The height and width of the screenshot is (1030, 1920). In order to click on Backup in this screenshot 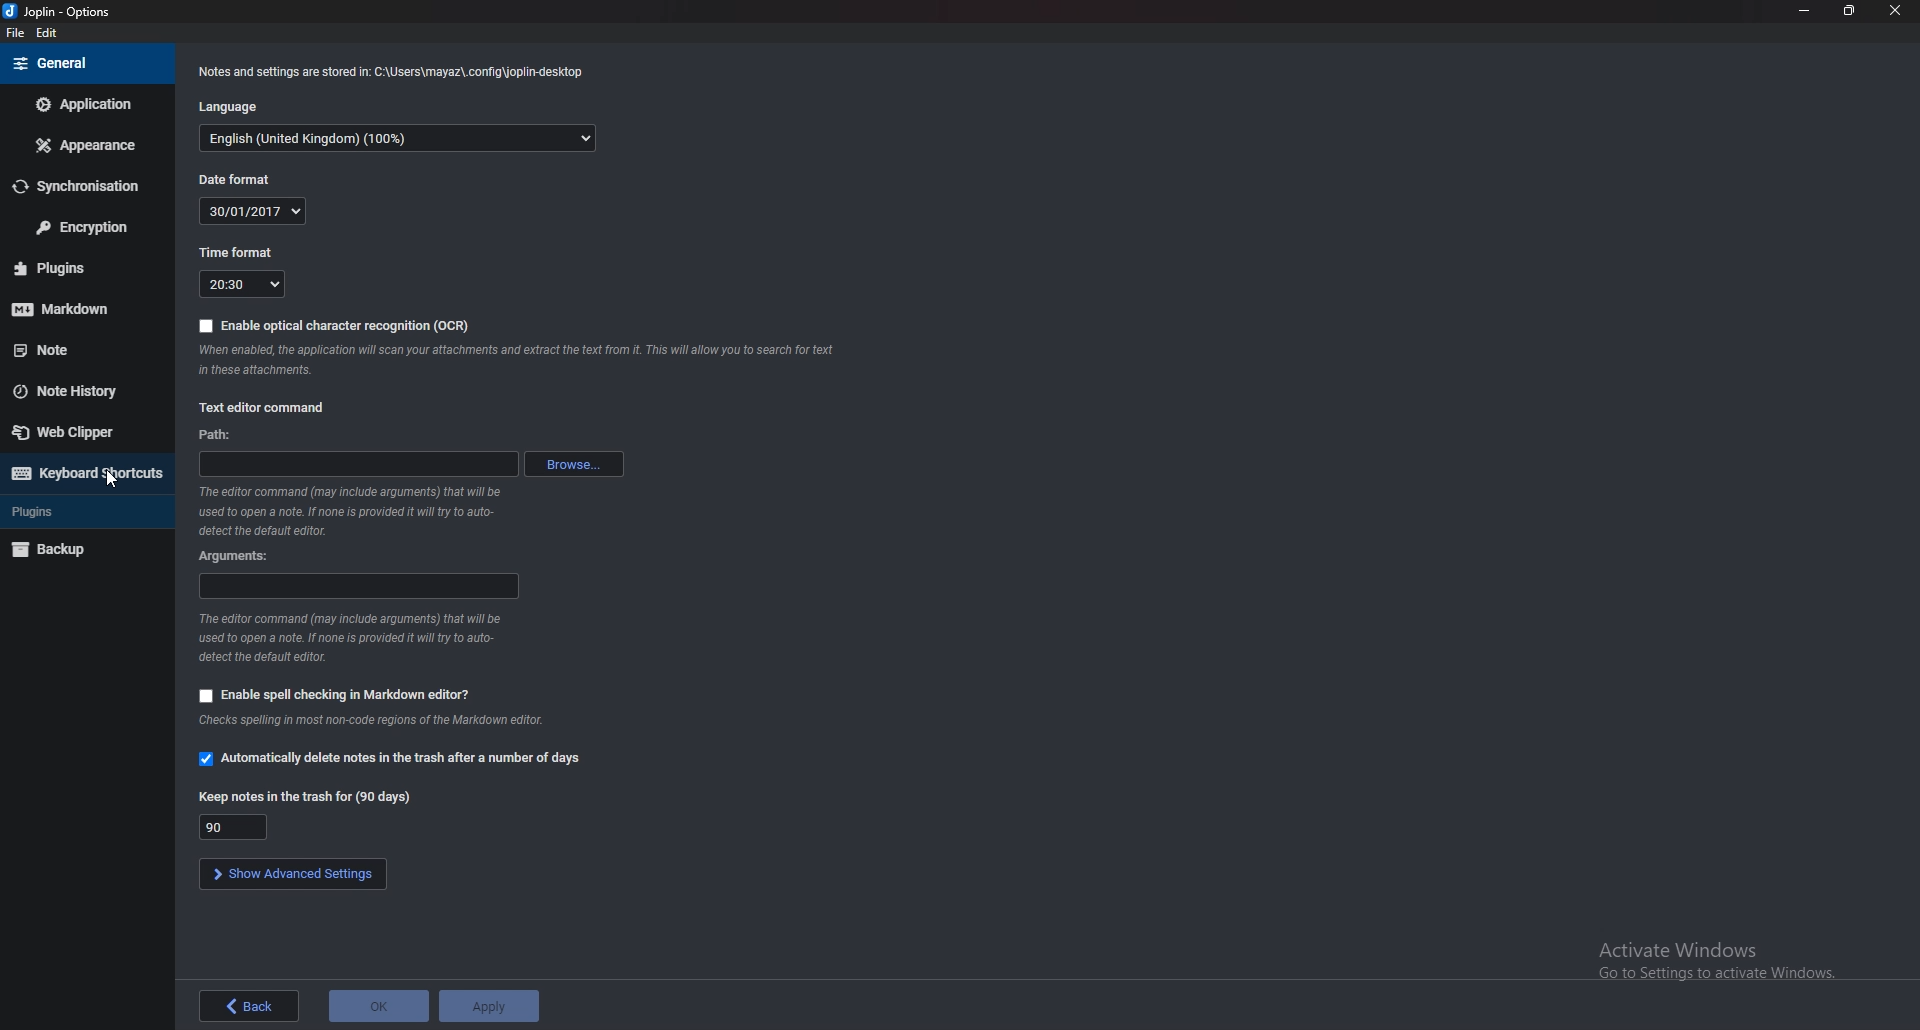, I will do `click(82, 548)`.